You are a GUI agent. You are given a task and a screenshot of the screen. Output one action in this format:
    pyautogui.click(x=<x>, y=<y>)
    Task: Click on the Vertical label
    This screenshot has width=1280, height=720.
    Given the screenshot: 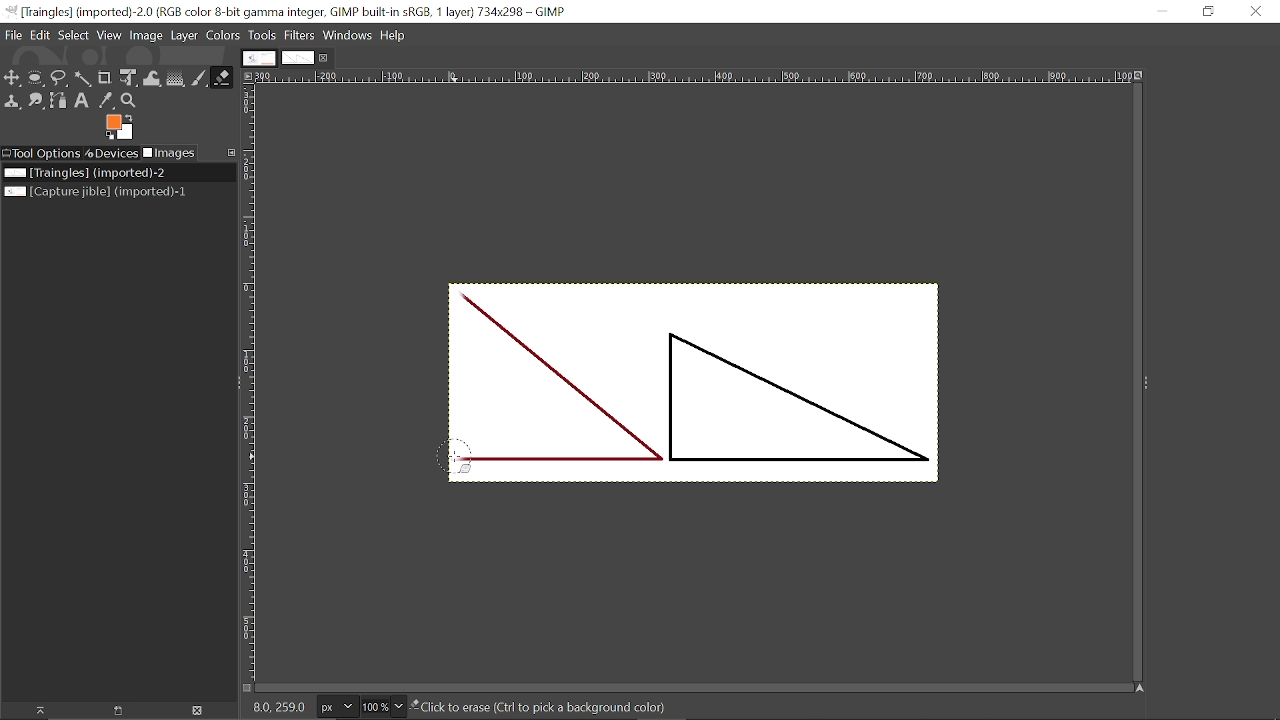 What is the action you would take?
    pyautogui.click(x=251, y=383)
    